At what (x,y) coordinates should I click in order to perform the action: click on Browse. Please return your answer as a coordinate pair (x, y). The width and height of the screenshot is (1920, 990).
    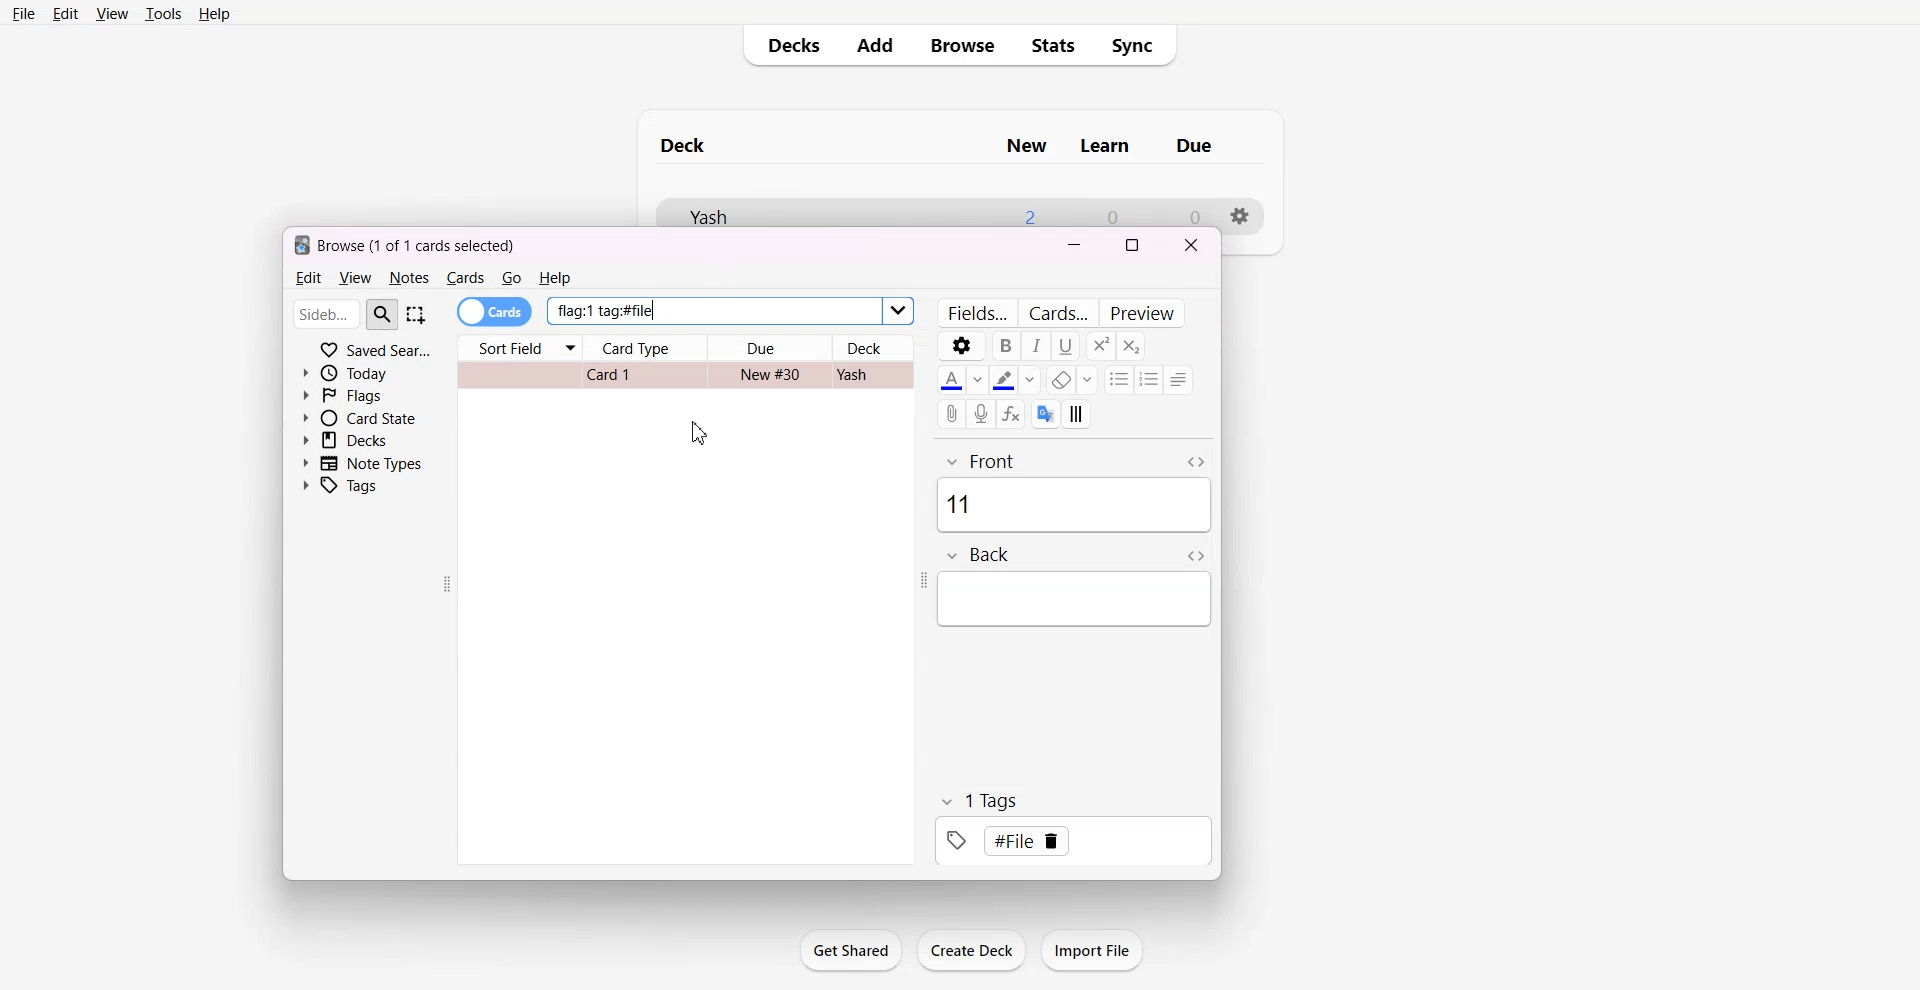
    Looking at the image, I should click on (965, 46).